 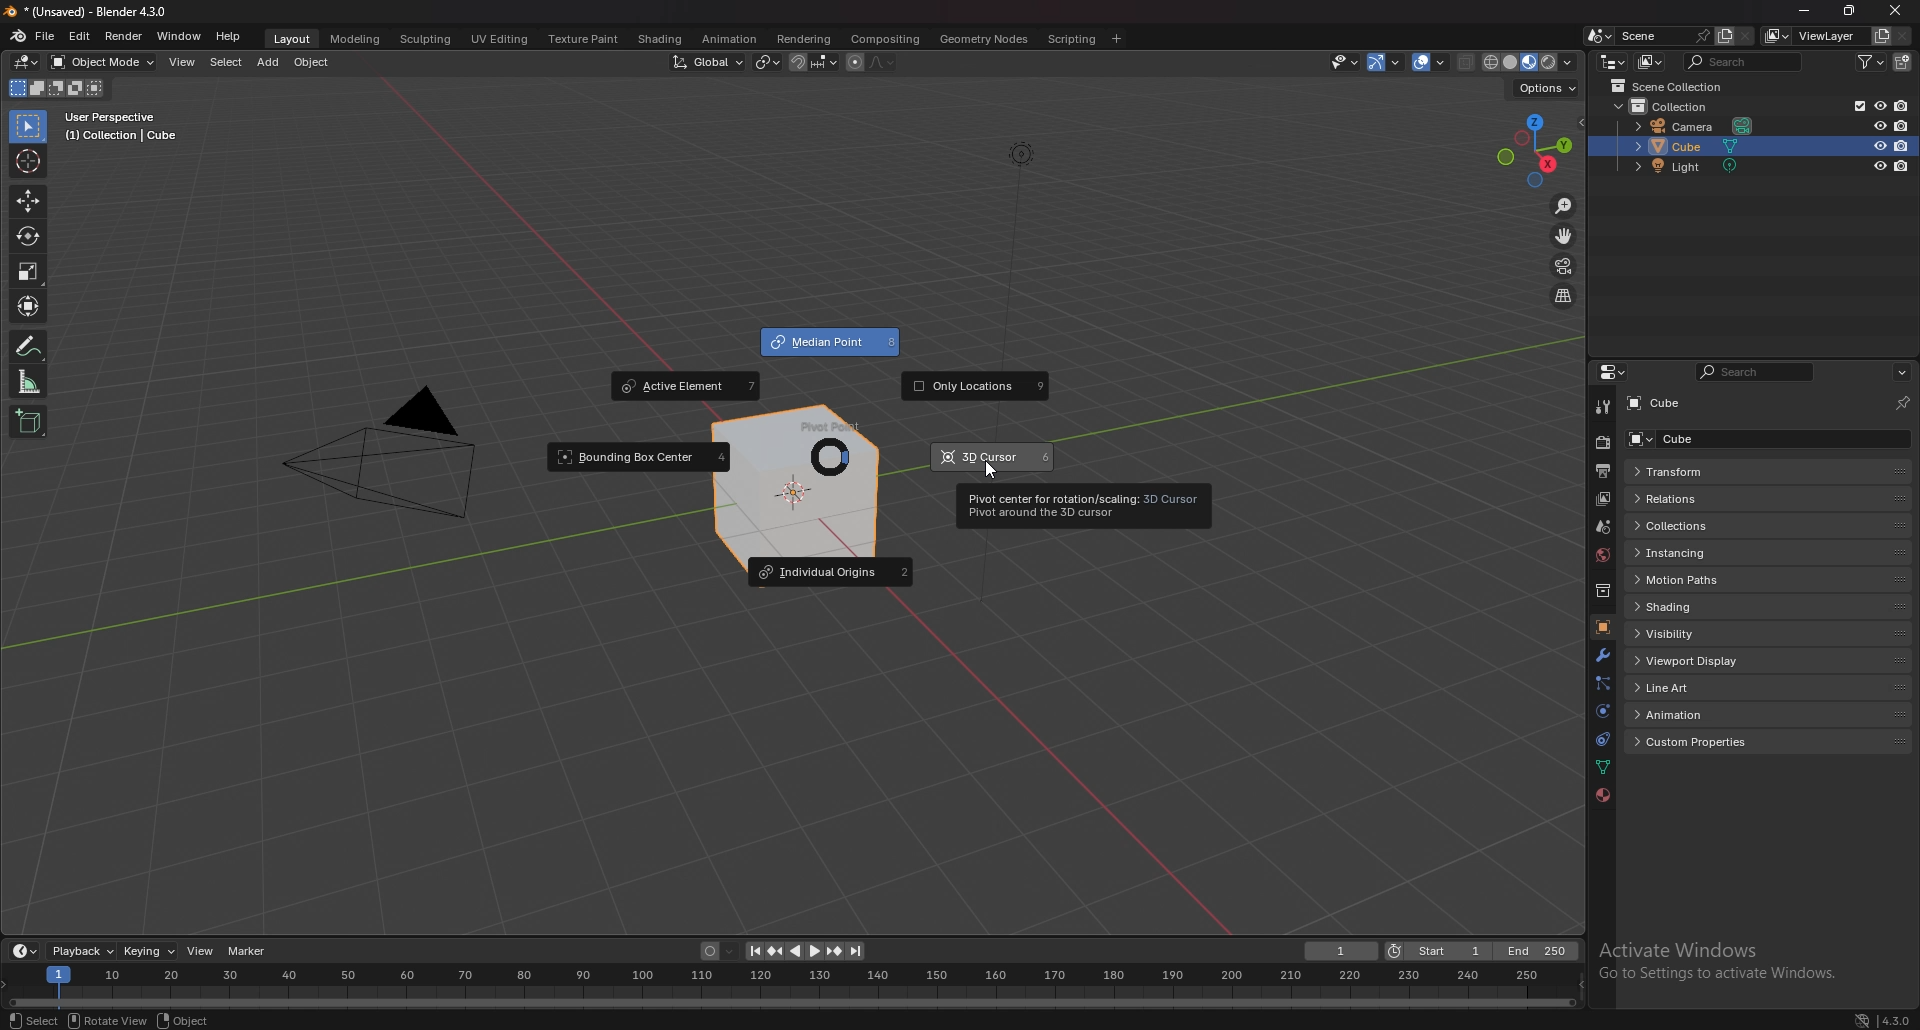 What do you see at coordinates (425, 38) in the screenshot?
I see `sculpting` at bounding box center [425, 38].